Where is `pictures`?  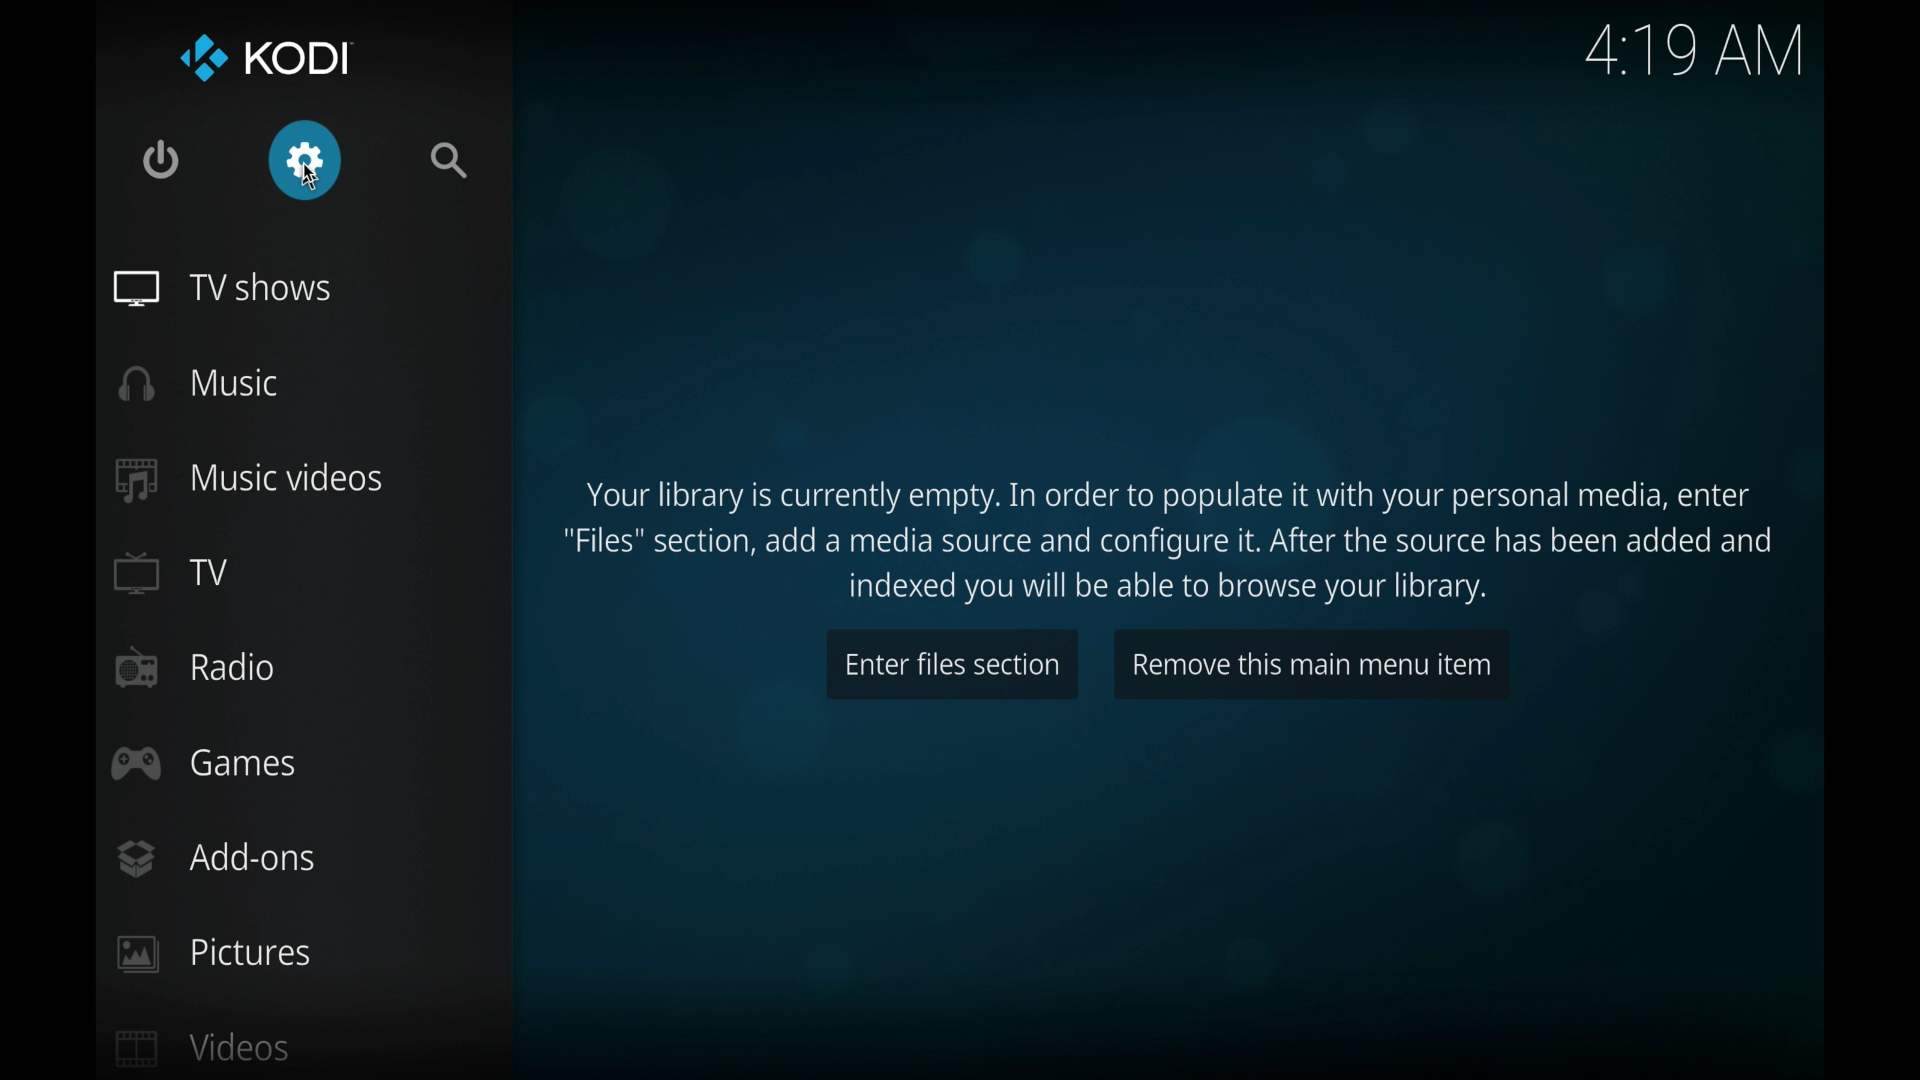 pictures is located at coordinates (212, 954).